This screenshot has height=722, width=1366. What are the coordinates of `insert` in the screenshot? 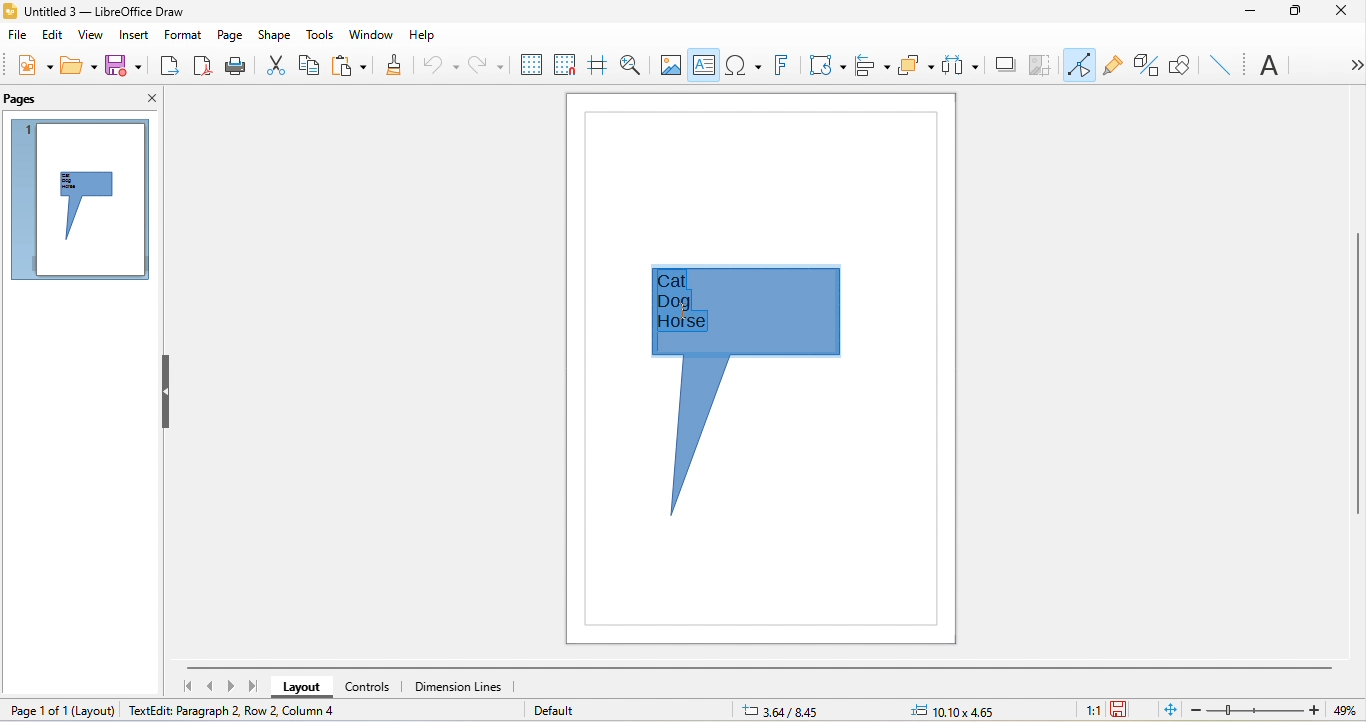 It's located at (134, 35).